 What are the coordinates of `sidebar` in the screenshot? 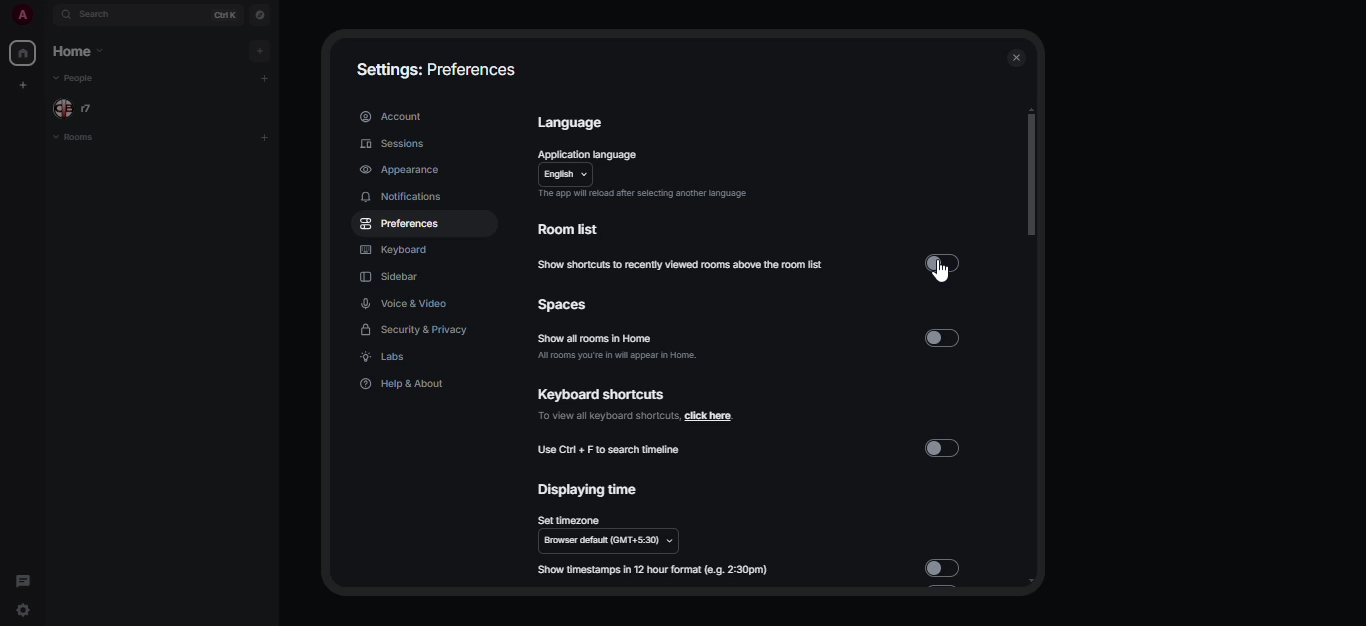 It's located at (389, 277).